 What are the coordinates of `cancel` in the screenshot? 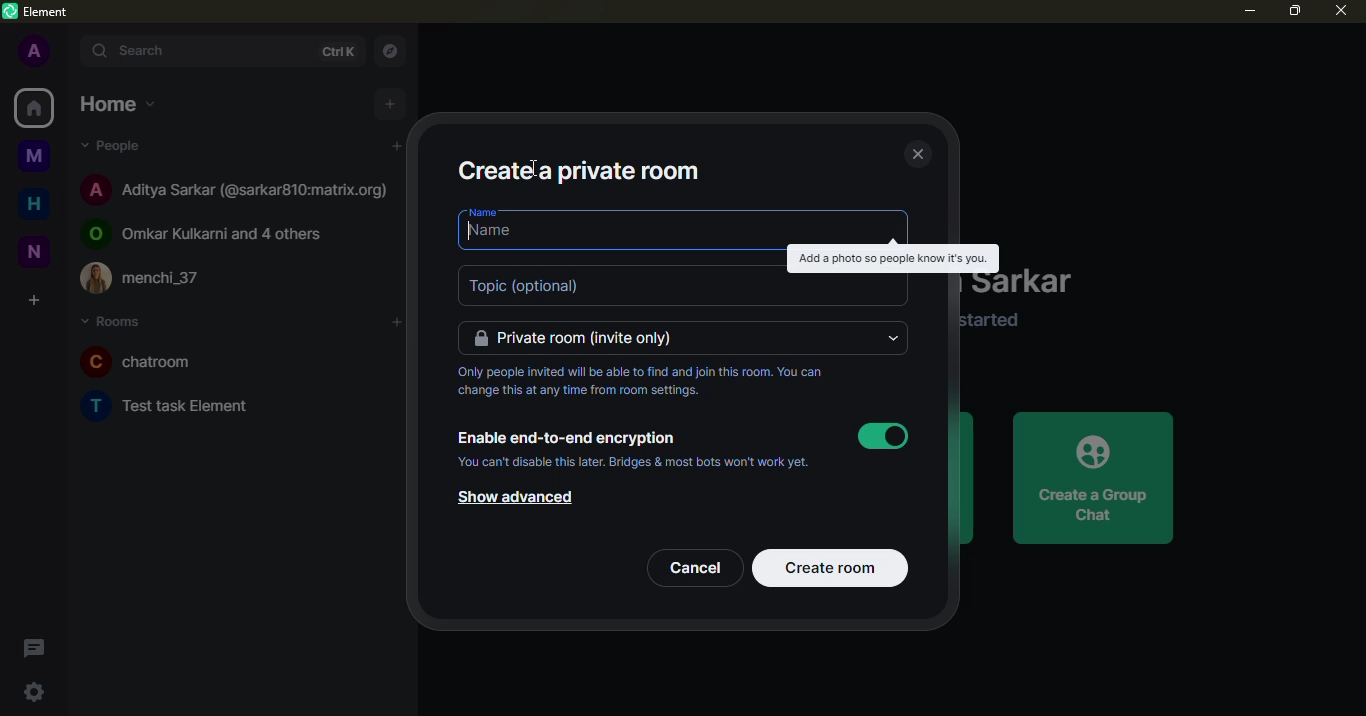 It's located at (694, 566).